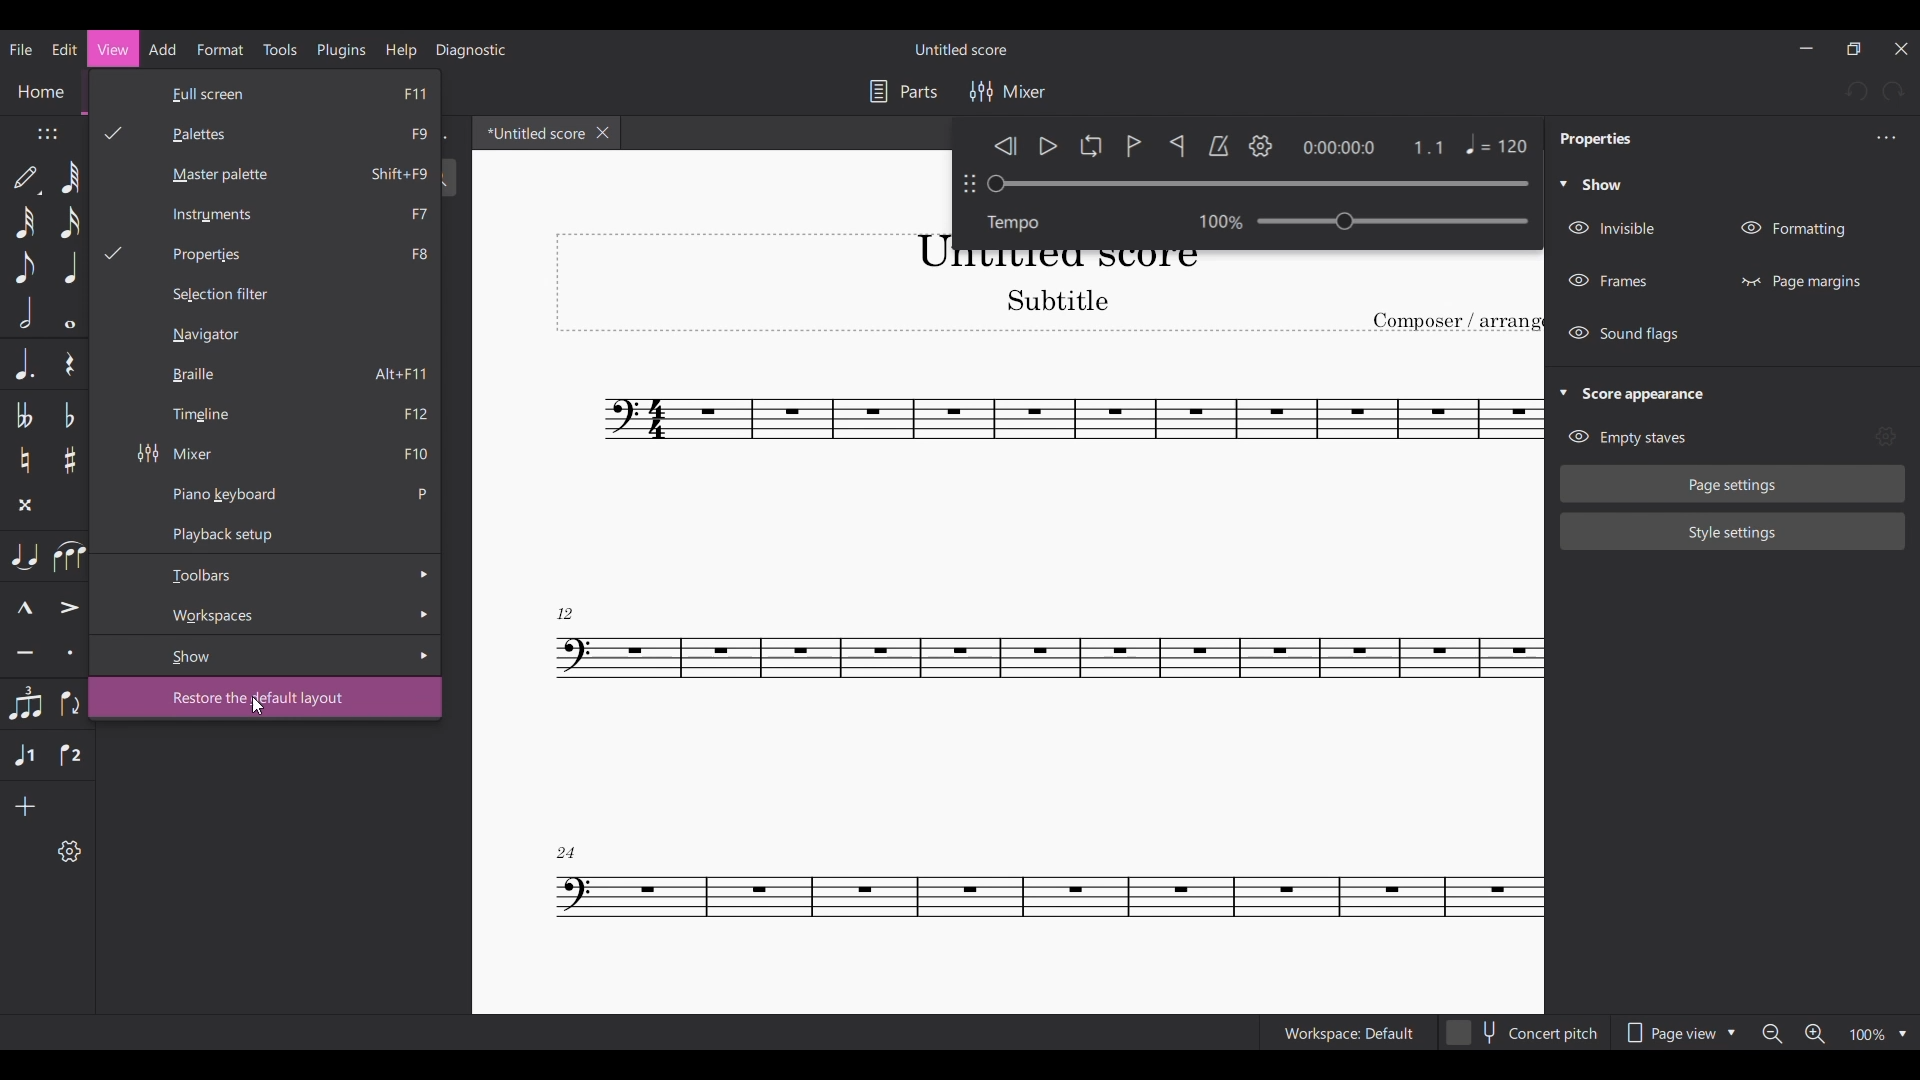 This screenshot has height=1080, width=1920. Describe the element at coordinates (1733, 484) in the screenshot. I see `Page settings` at that location.